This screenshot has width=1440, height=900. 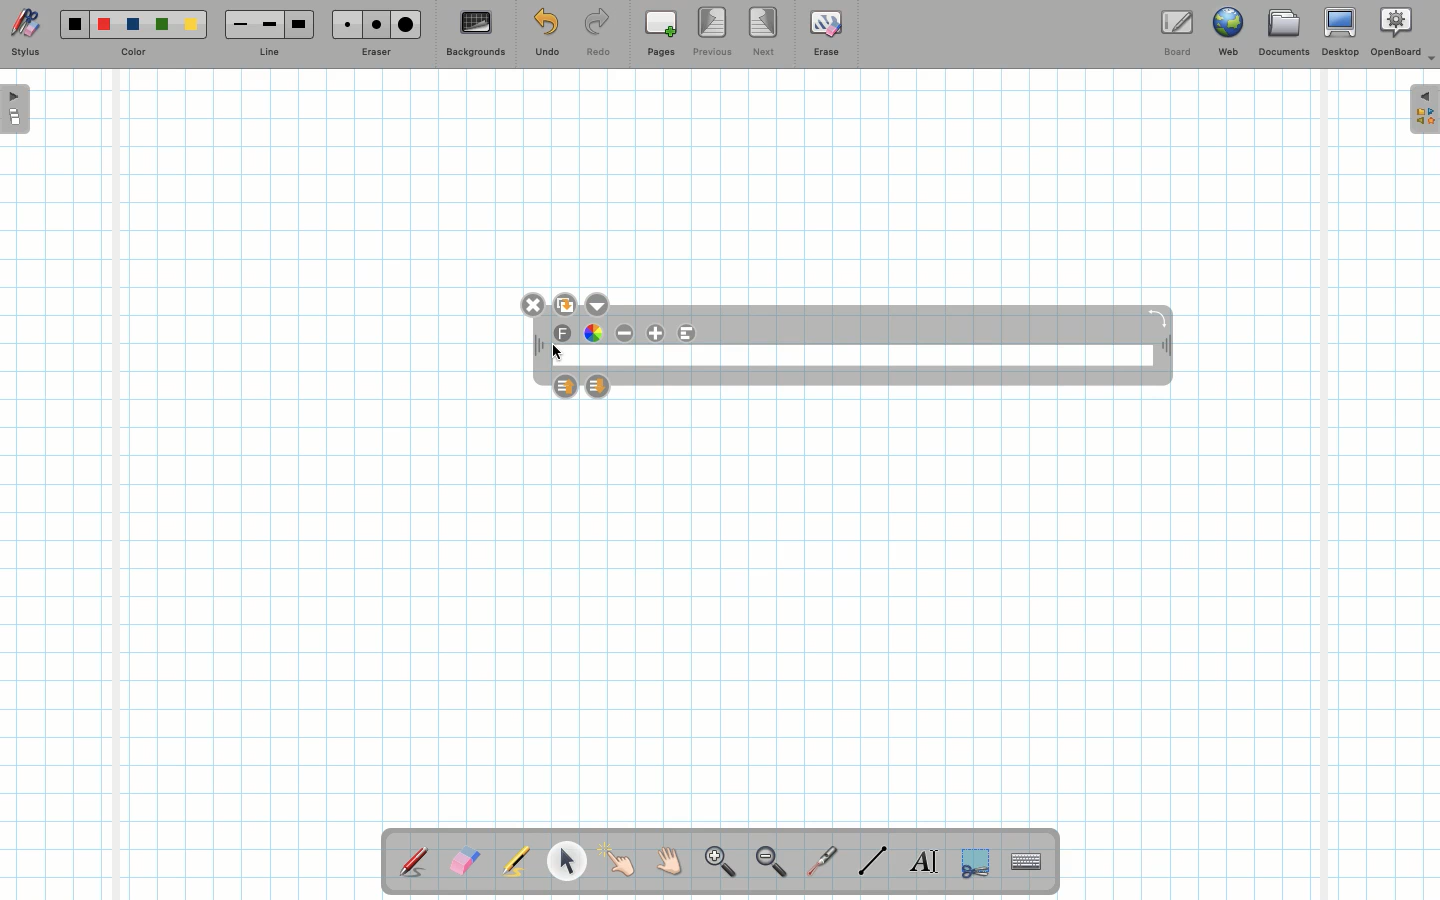 I want to click on Duplicate, so click(x=564, y=302).